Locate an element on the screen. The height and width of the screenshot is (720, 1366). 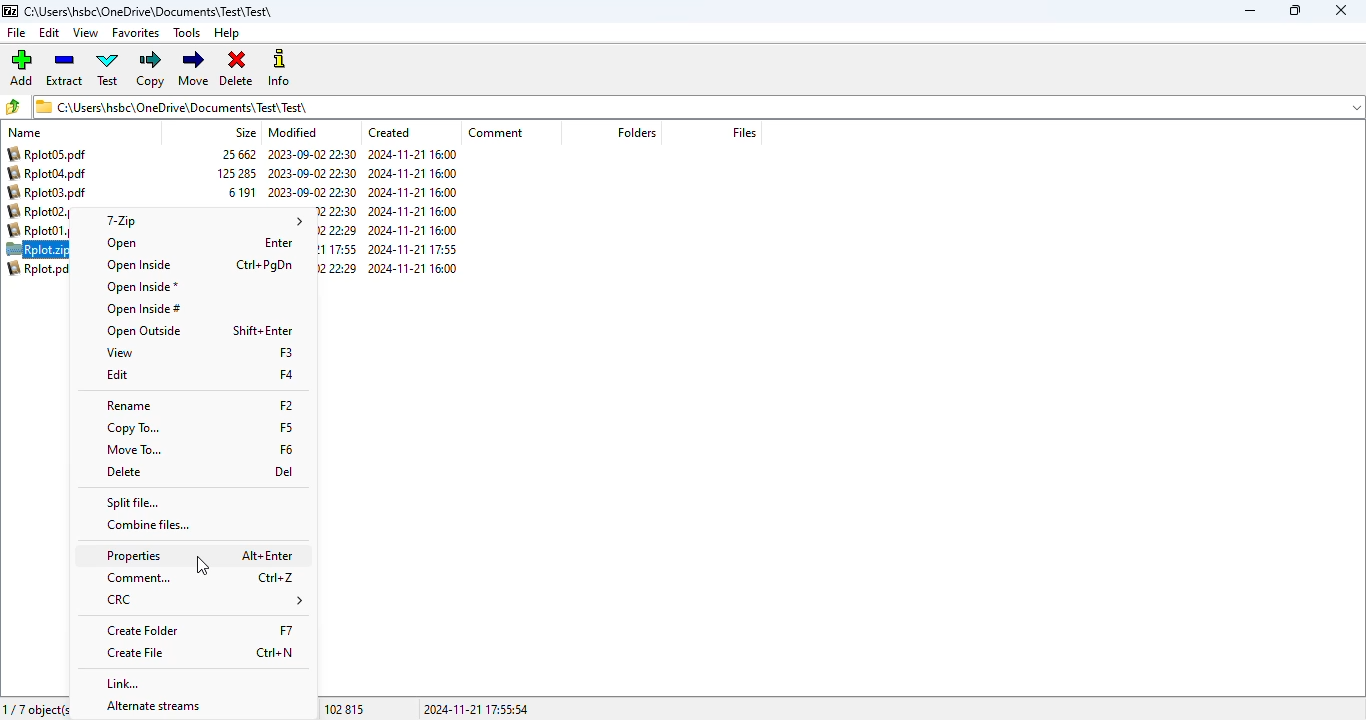
size is located at coordinates (245, 132).